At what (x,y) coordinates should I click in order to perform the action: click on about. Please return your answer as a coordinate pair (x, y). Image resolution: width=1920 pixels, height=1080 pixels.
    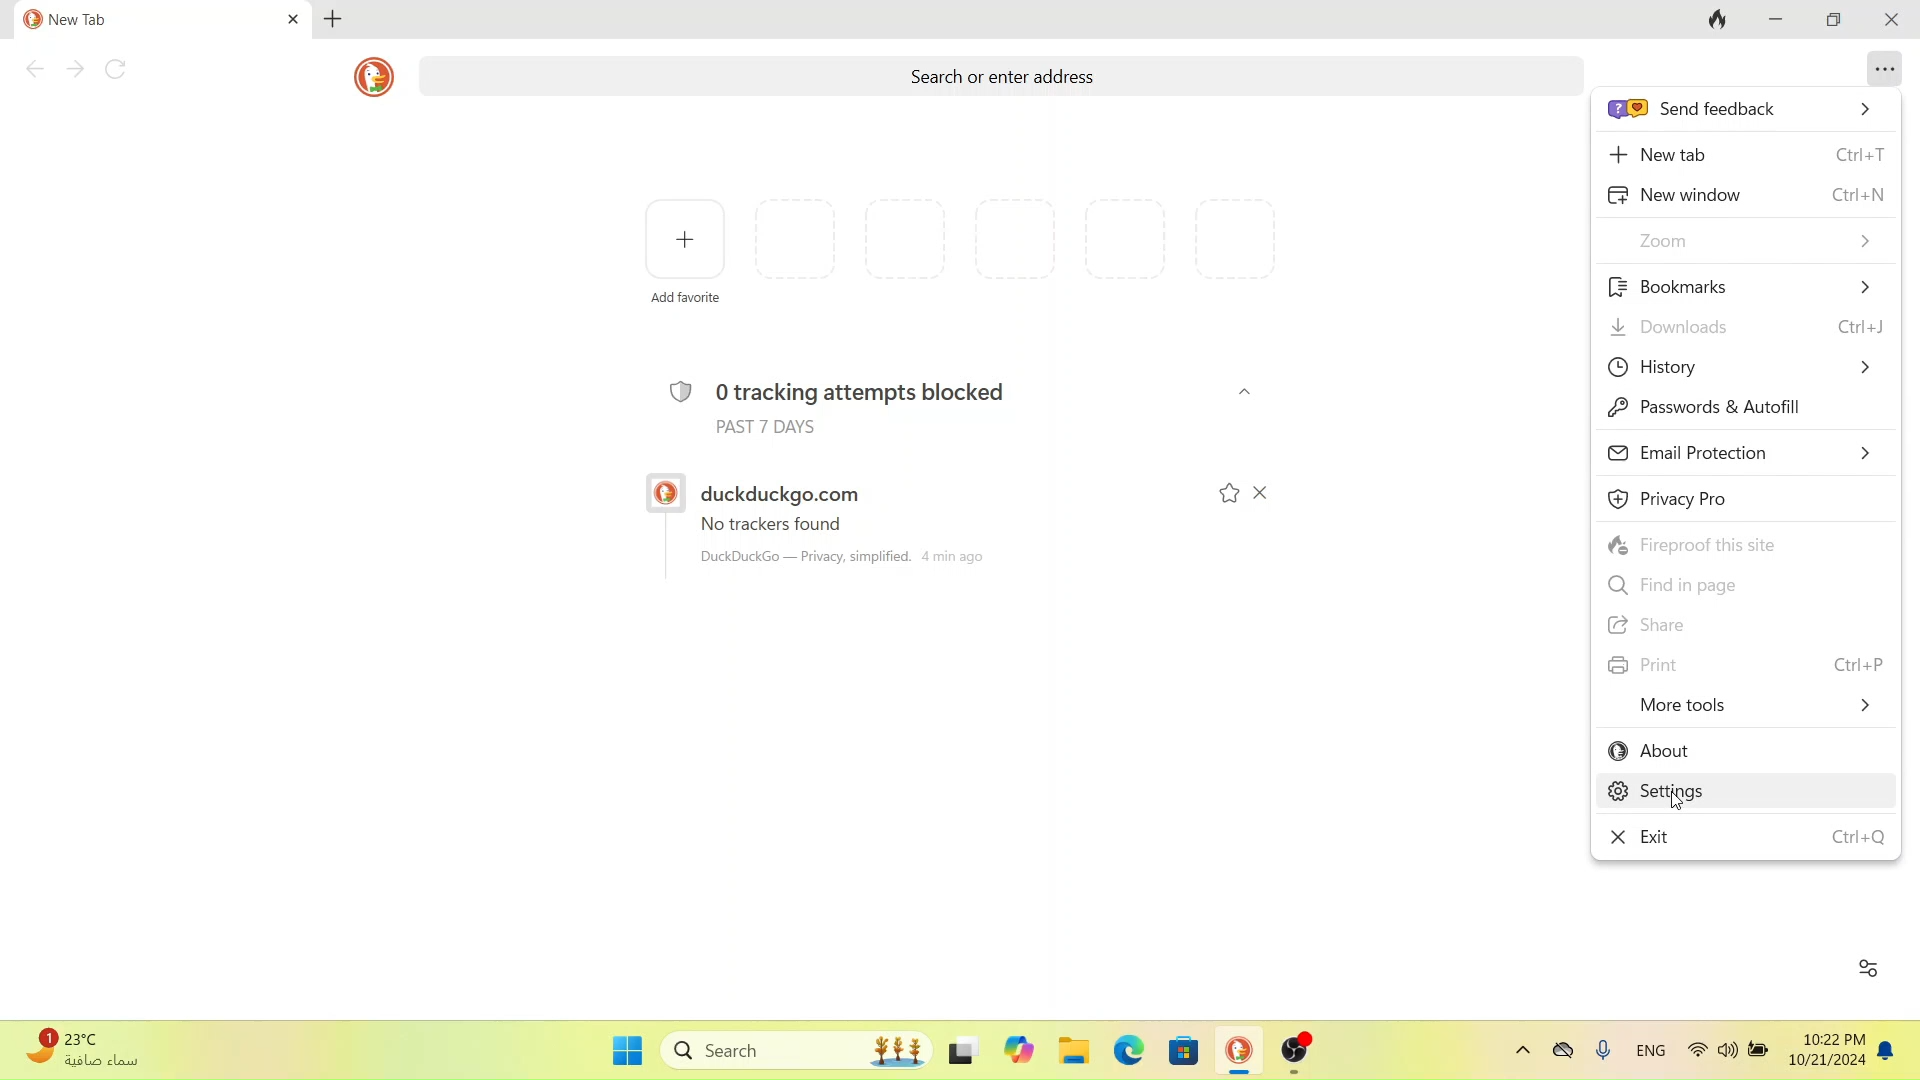
    Looking at the image, I should click on (1747, 752).